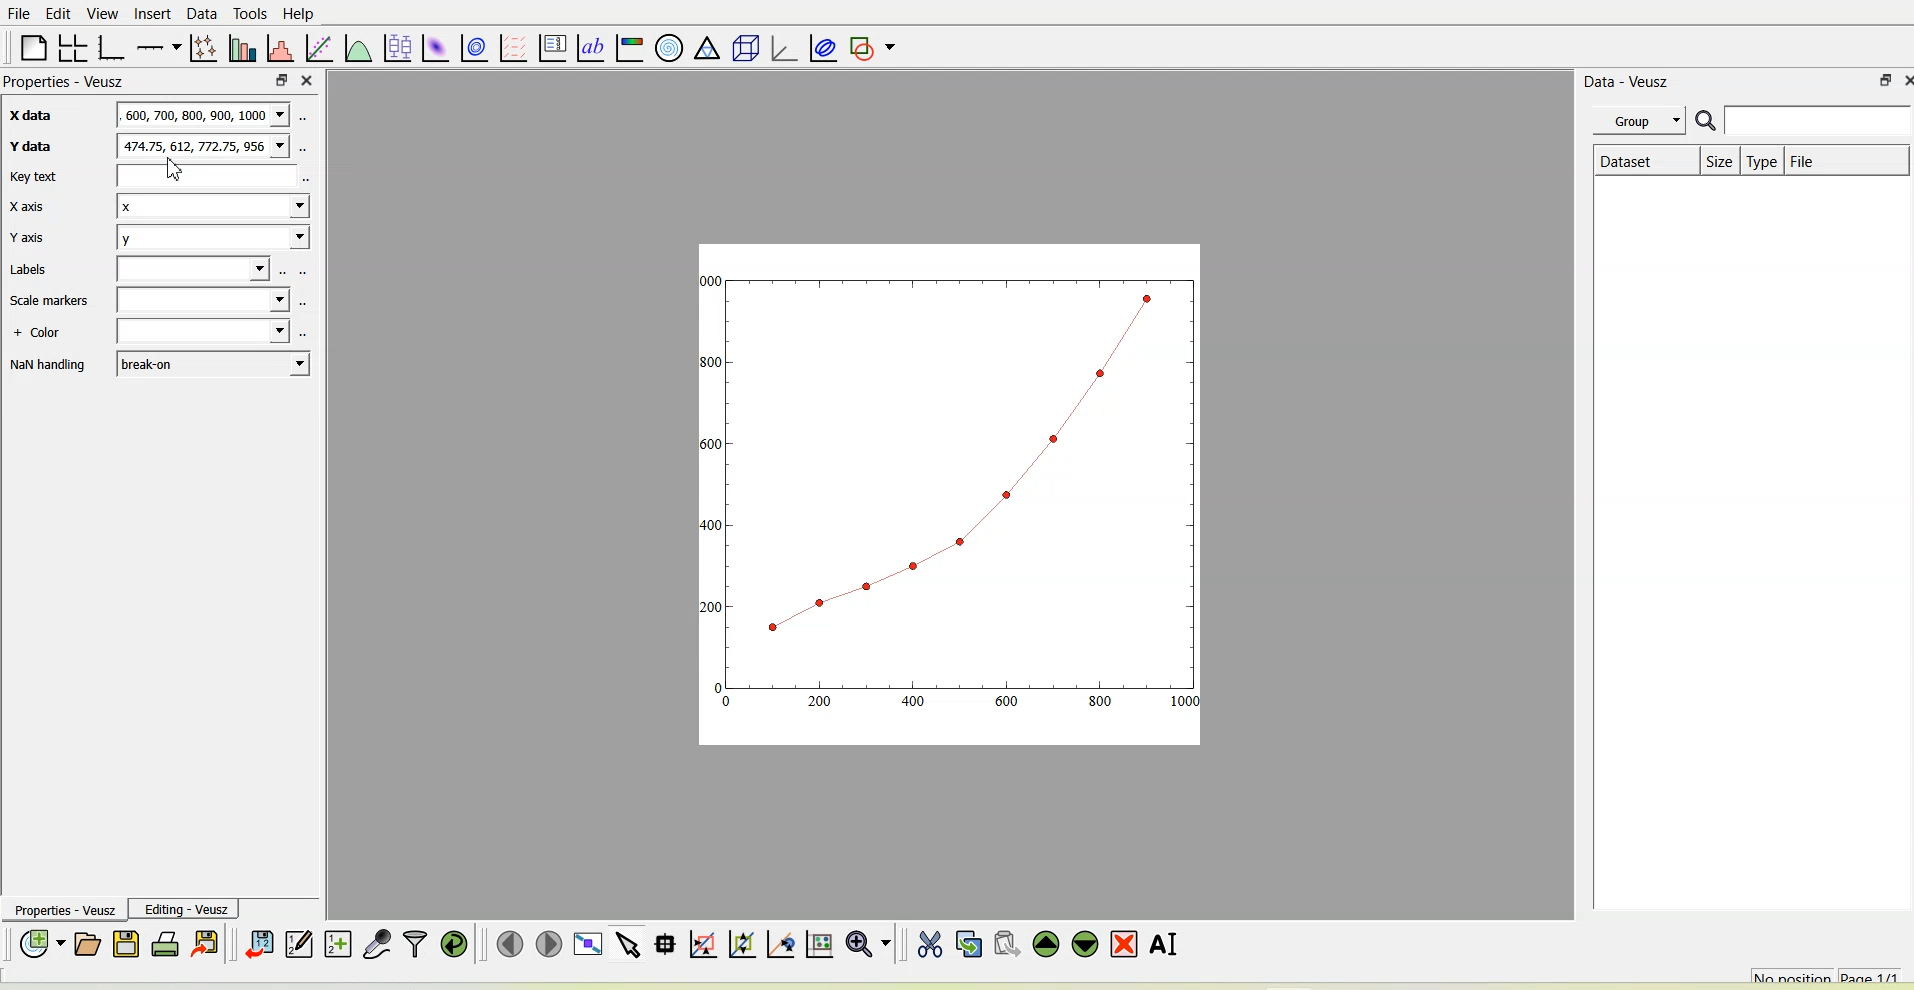  Describe the element at coordinates (664, 945) in the screenshot. I see `Read data points on the graph` at that location.